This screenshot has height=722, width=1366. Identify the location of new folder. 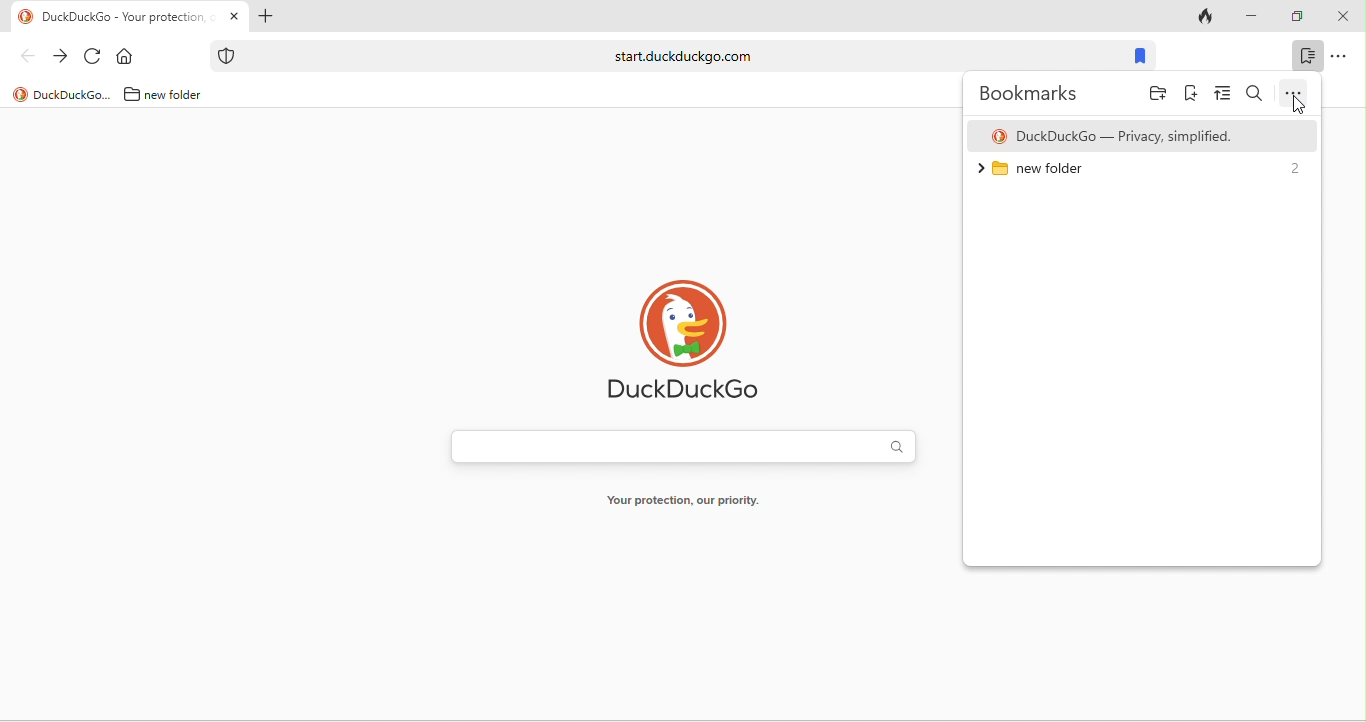
(1041, 174).